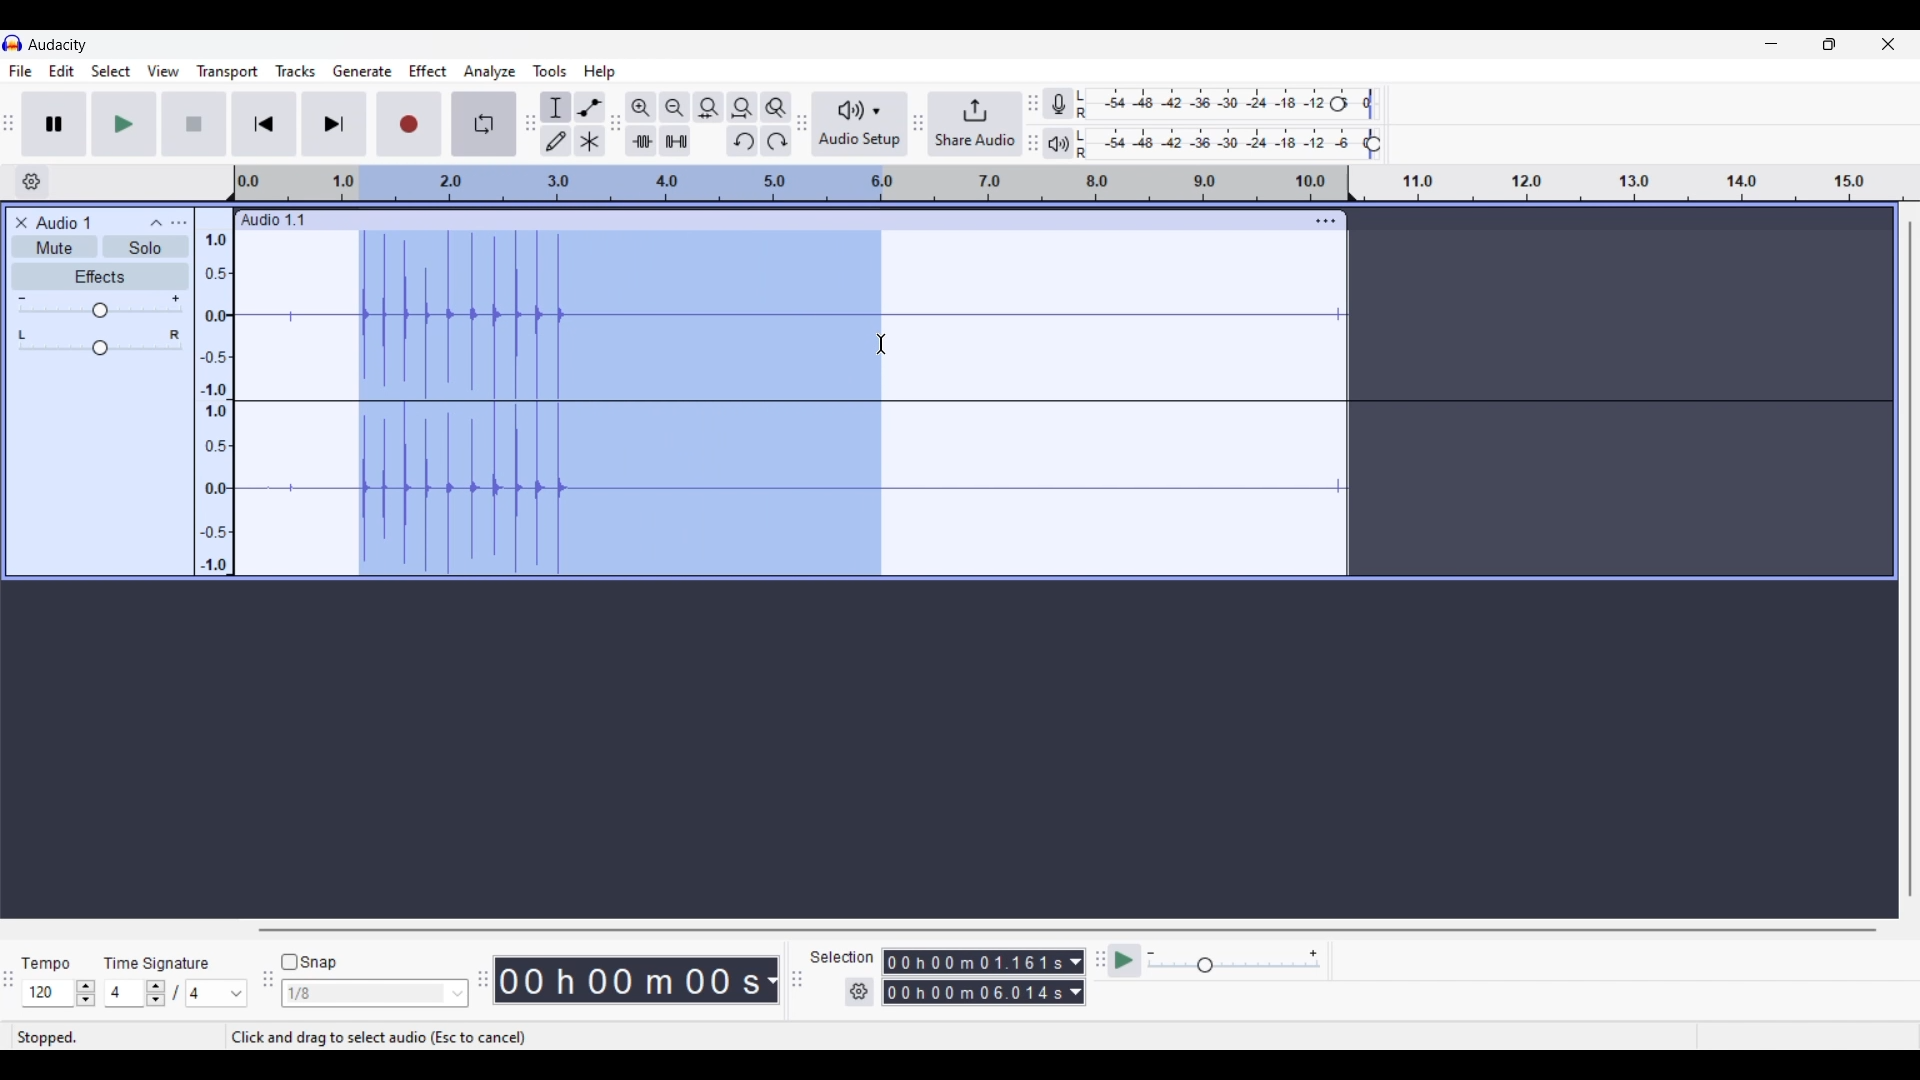  I want to click on Open menu, so click(178, 223).